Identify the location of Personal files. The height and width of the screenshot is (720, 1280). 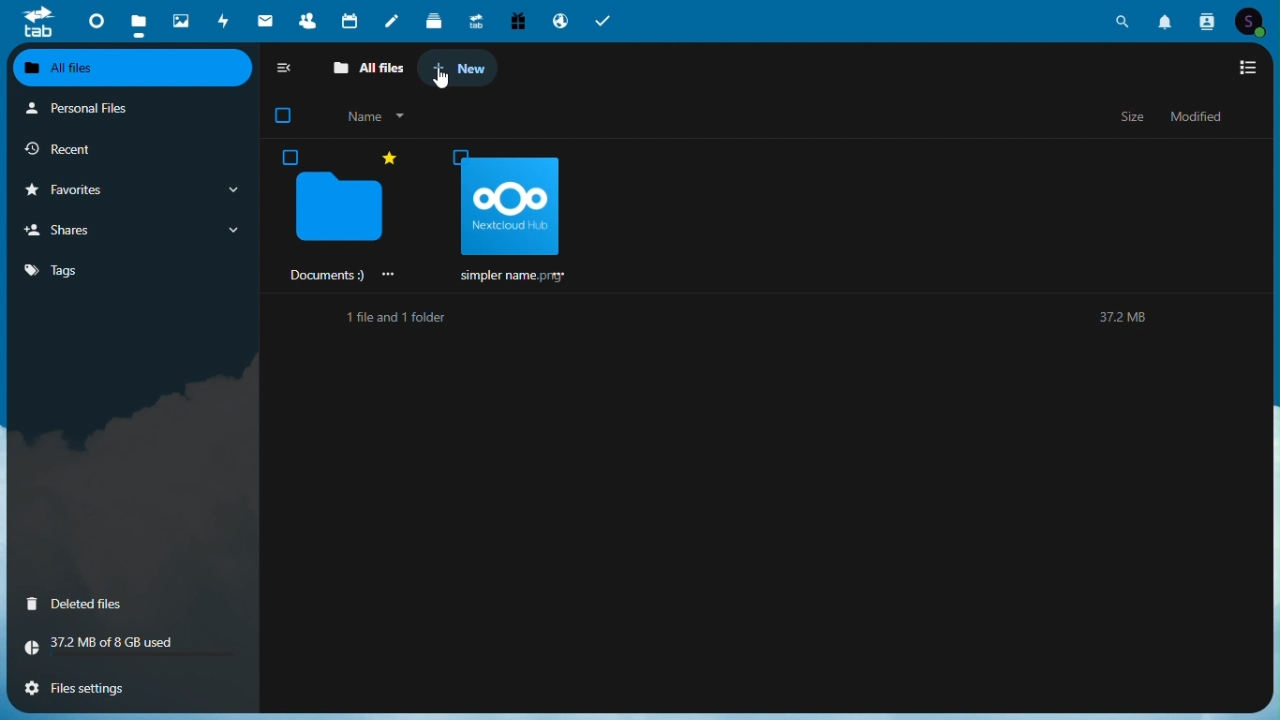
(129, 108).